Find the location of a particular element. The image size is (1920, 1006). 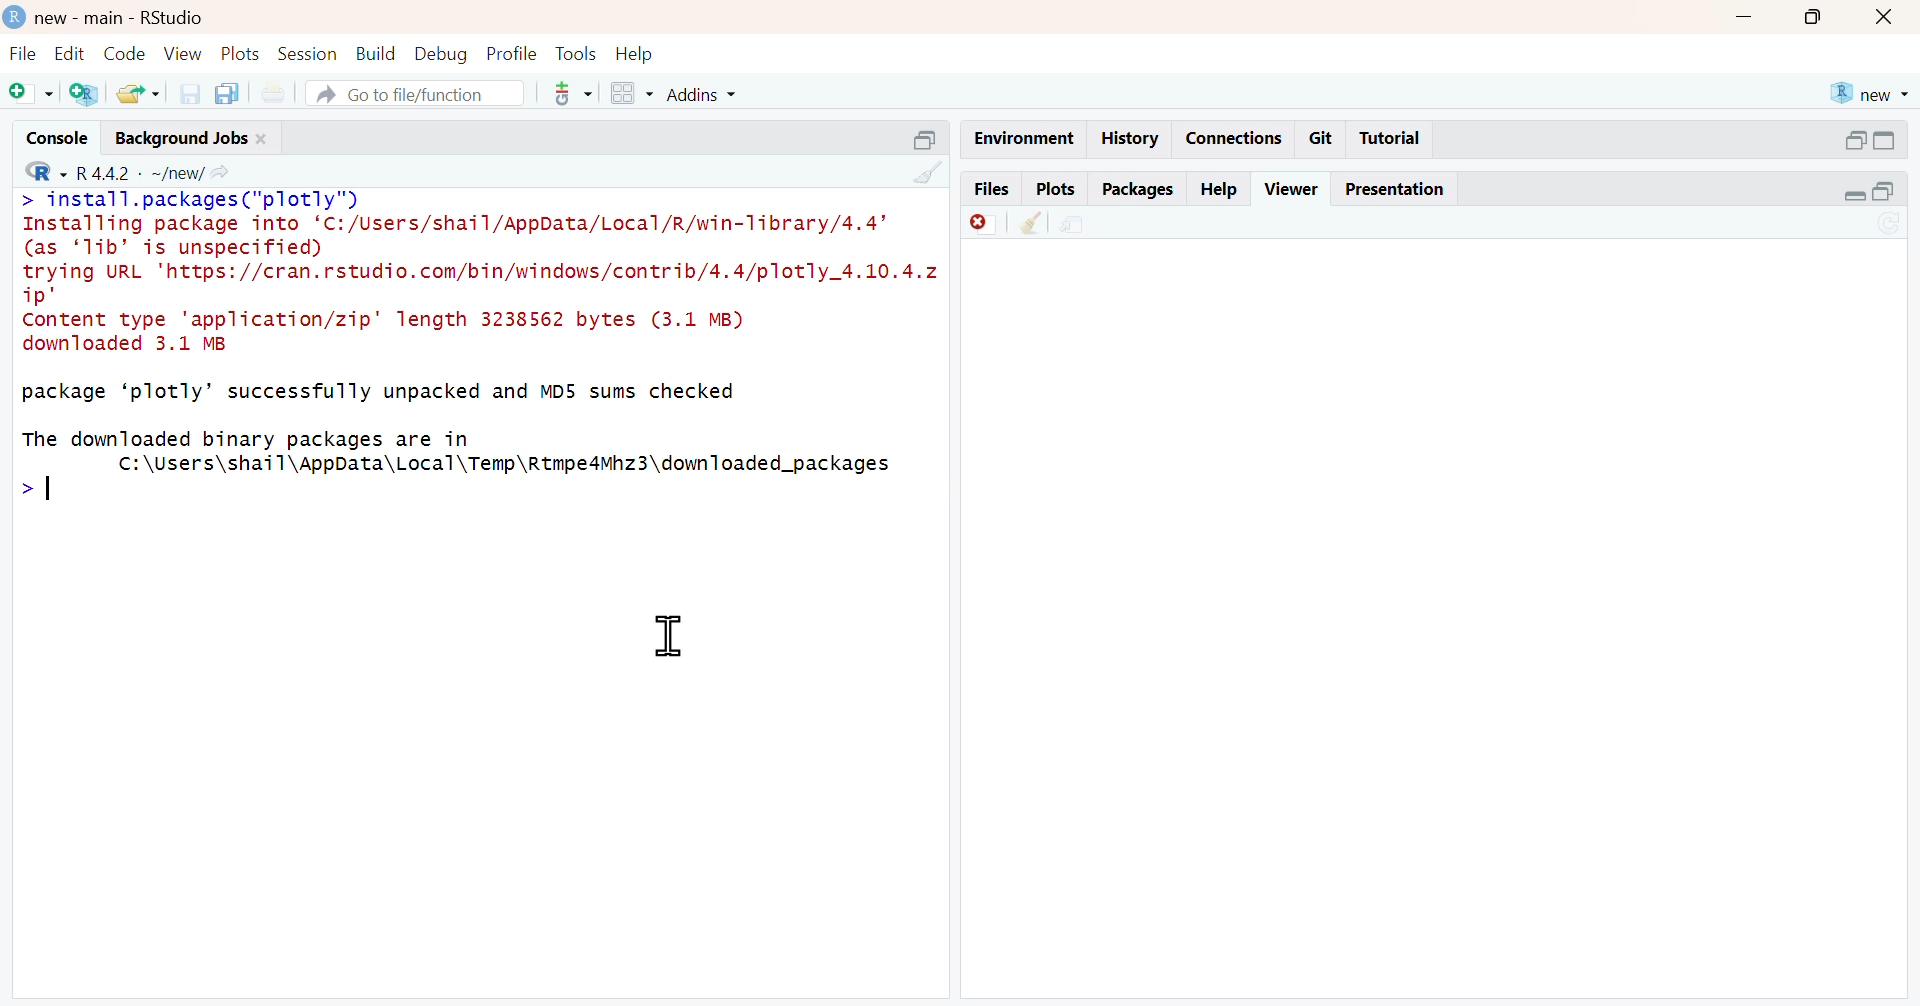

console is located at coordinates (47, 134).